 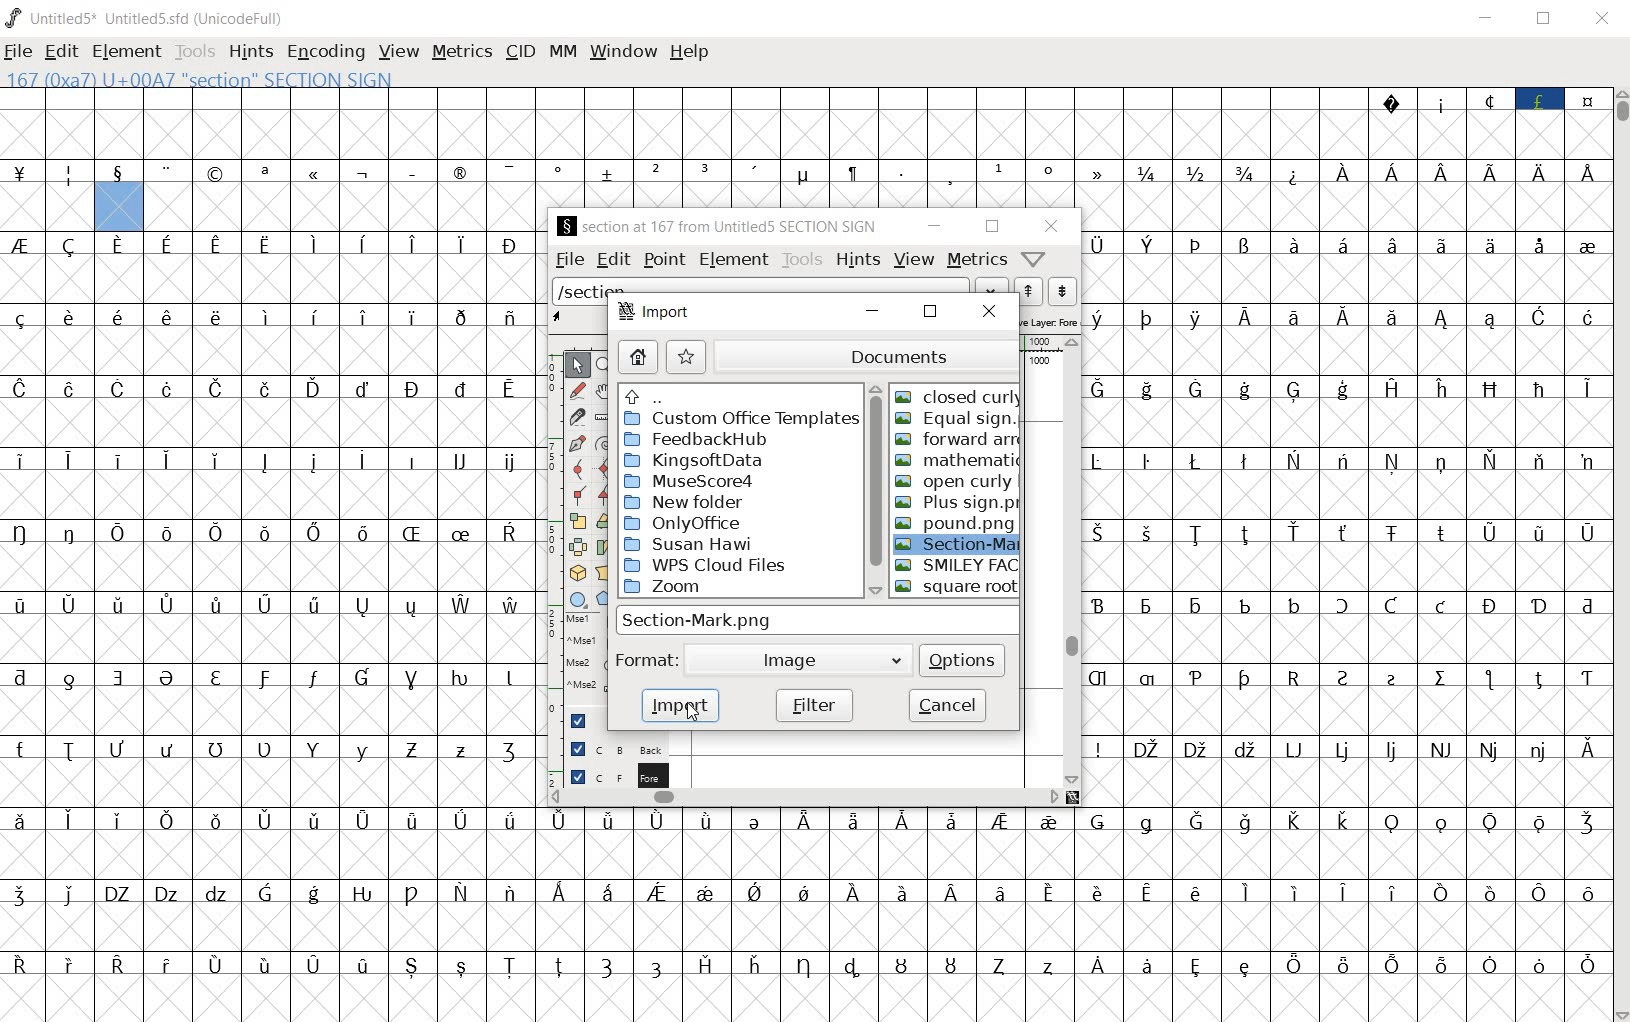 I want to click on empty cells, so click(x=270, y=785).